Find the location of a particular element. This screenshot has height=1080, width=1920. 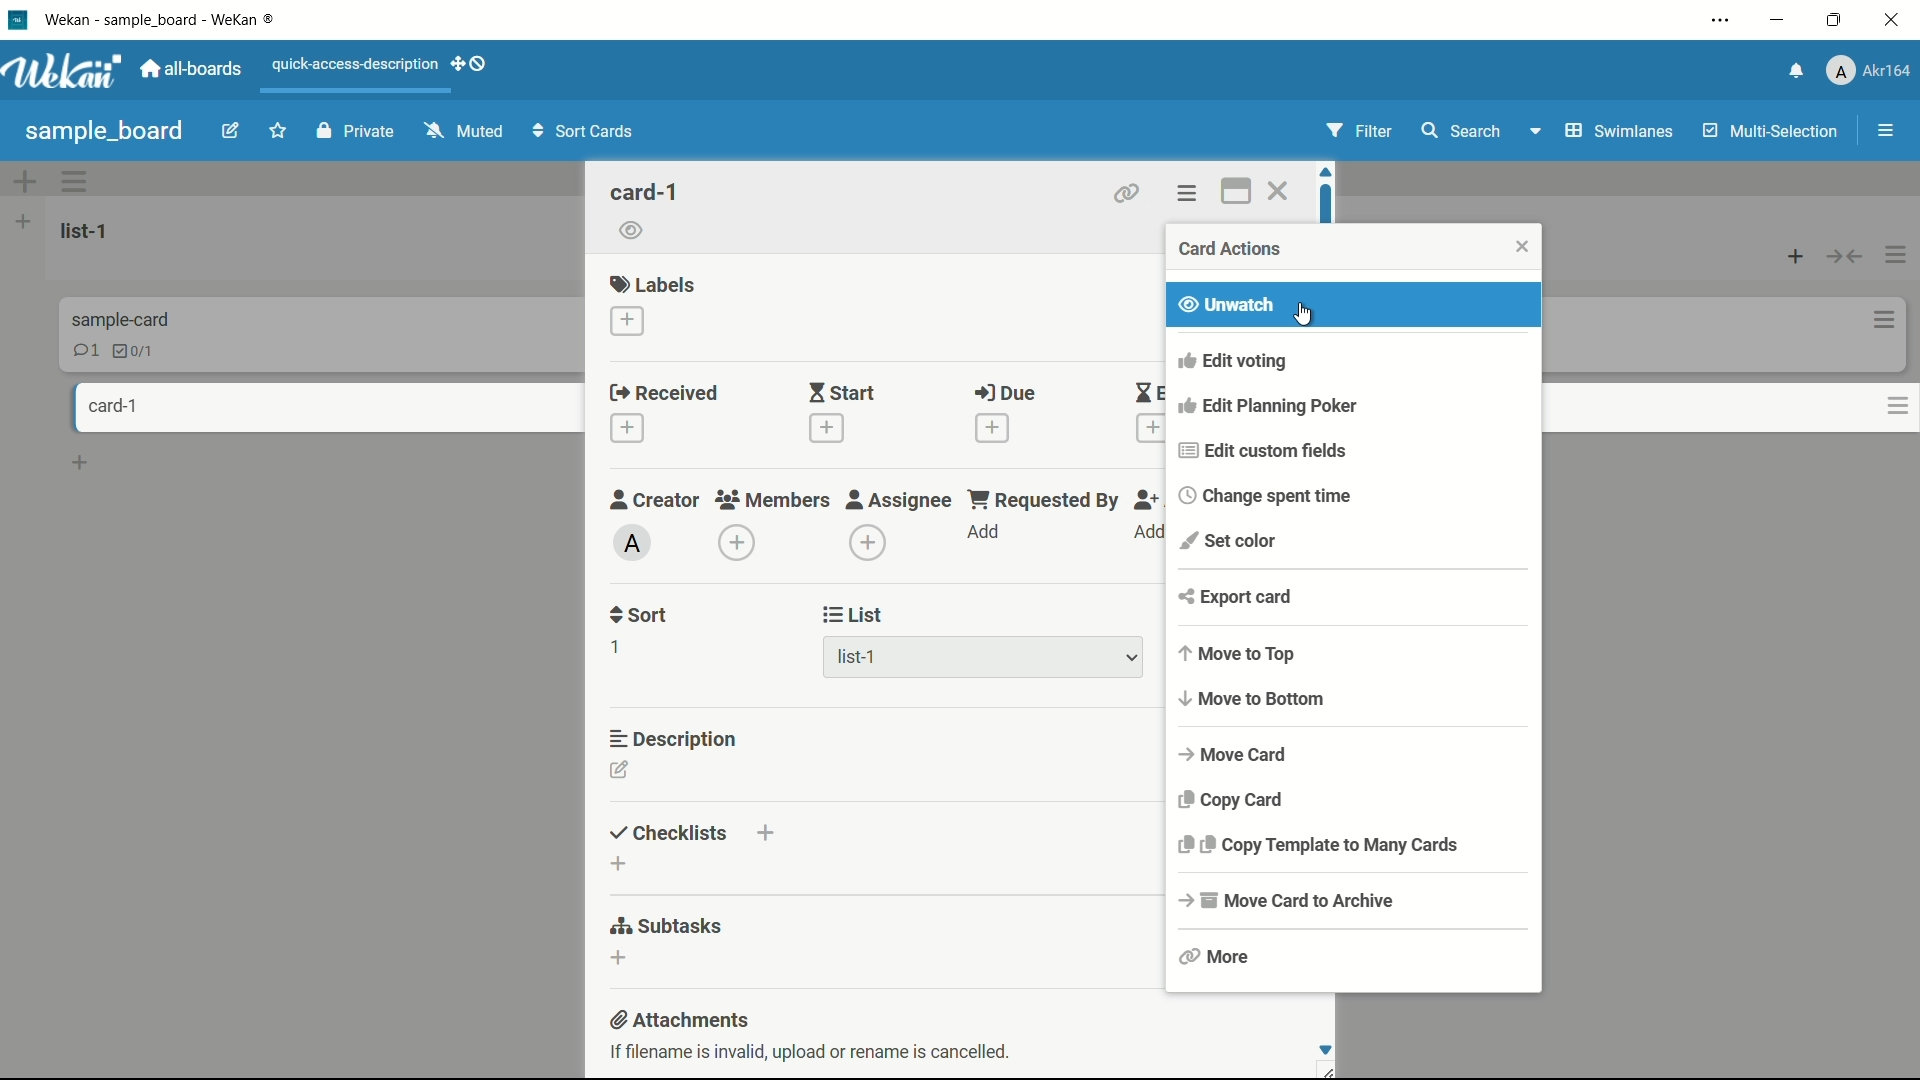

card-1 is located at coordinates (109, 406).